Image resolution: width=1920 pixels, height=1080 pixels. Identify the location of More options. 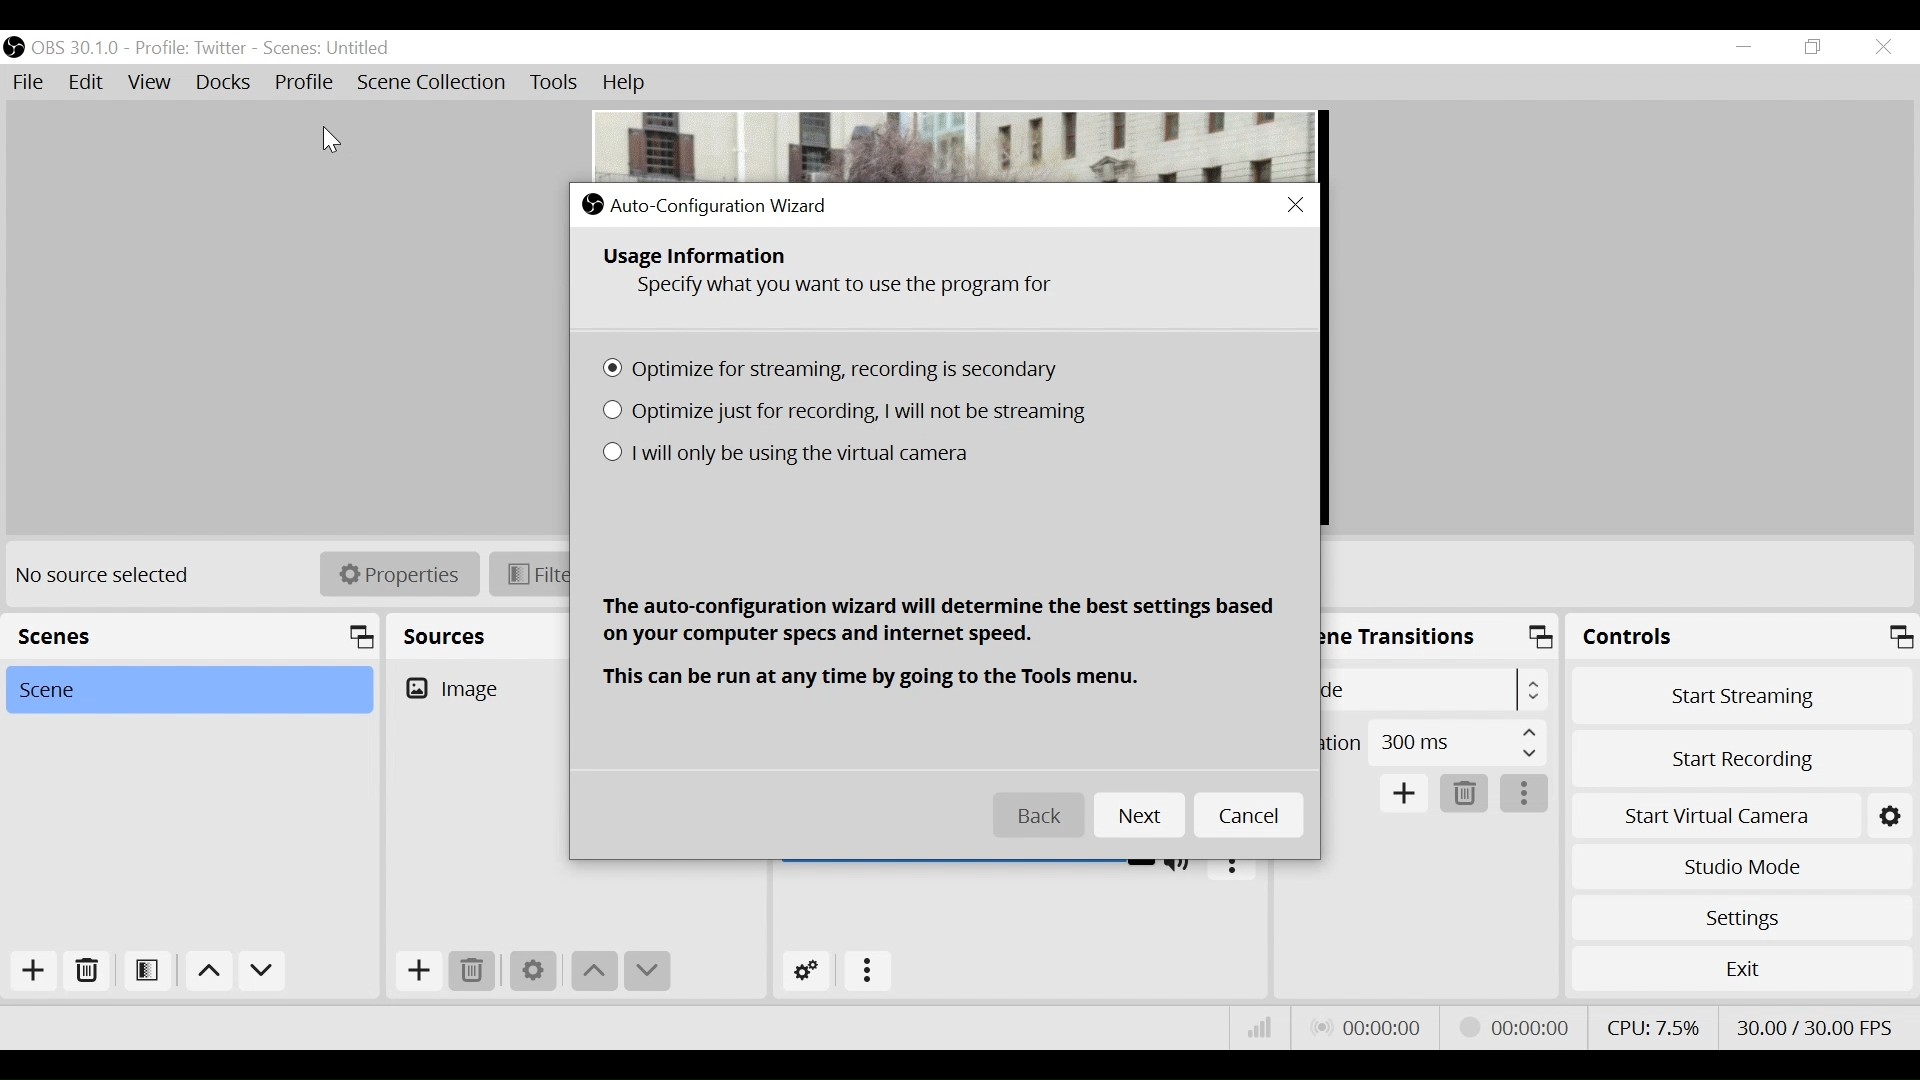
(1525, 794).